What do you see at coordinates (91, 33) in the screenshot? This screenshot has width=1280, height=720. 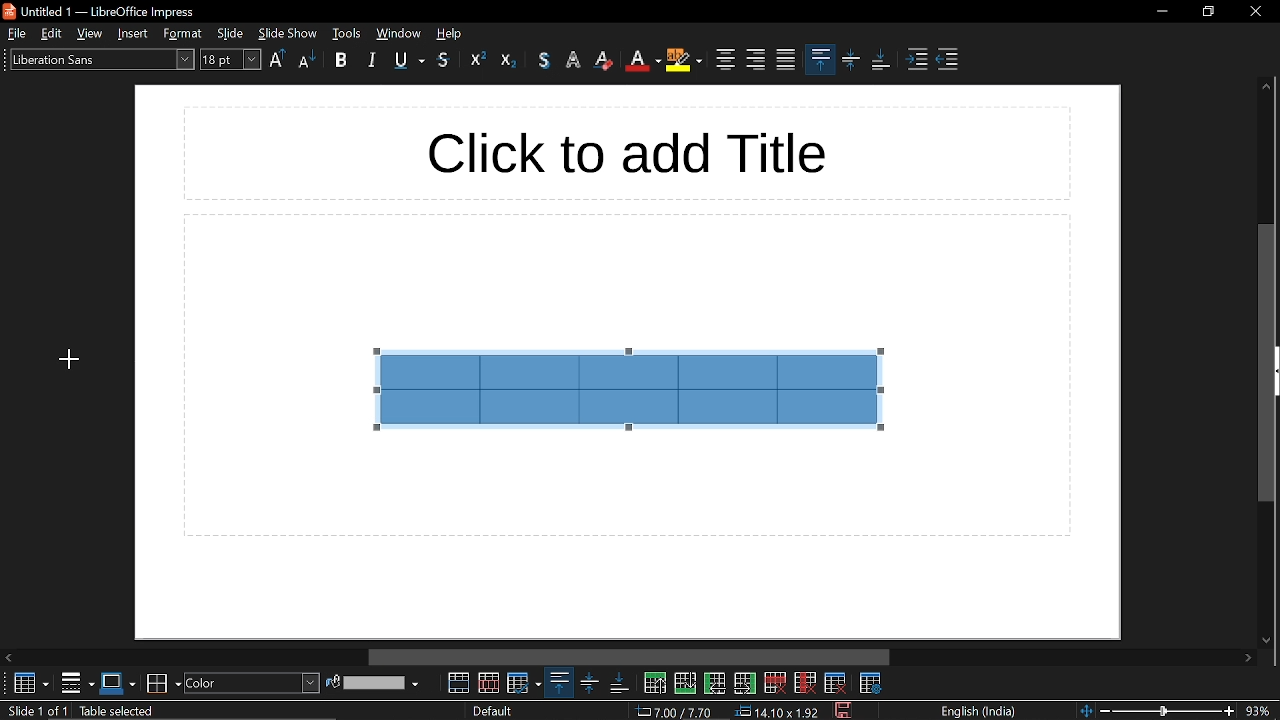 I see `view` at bounding box center [91, 33].